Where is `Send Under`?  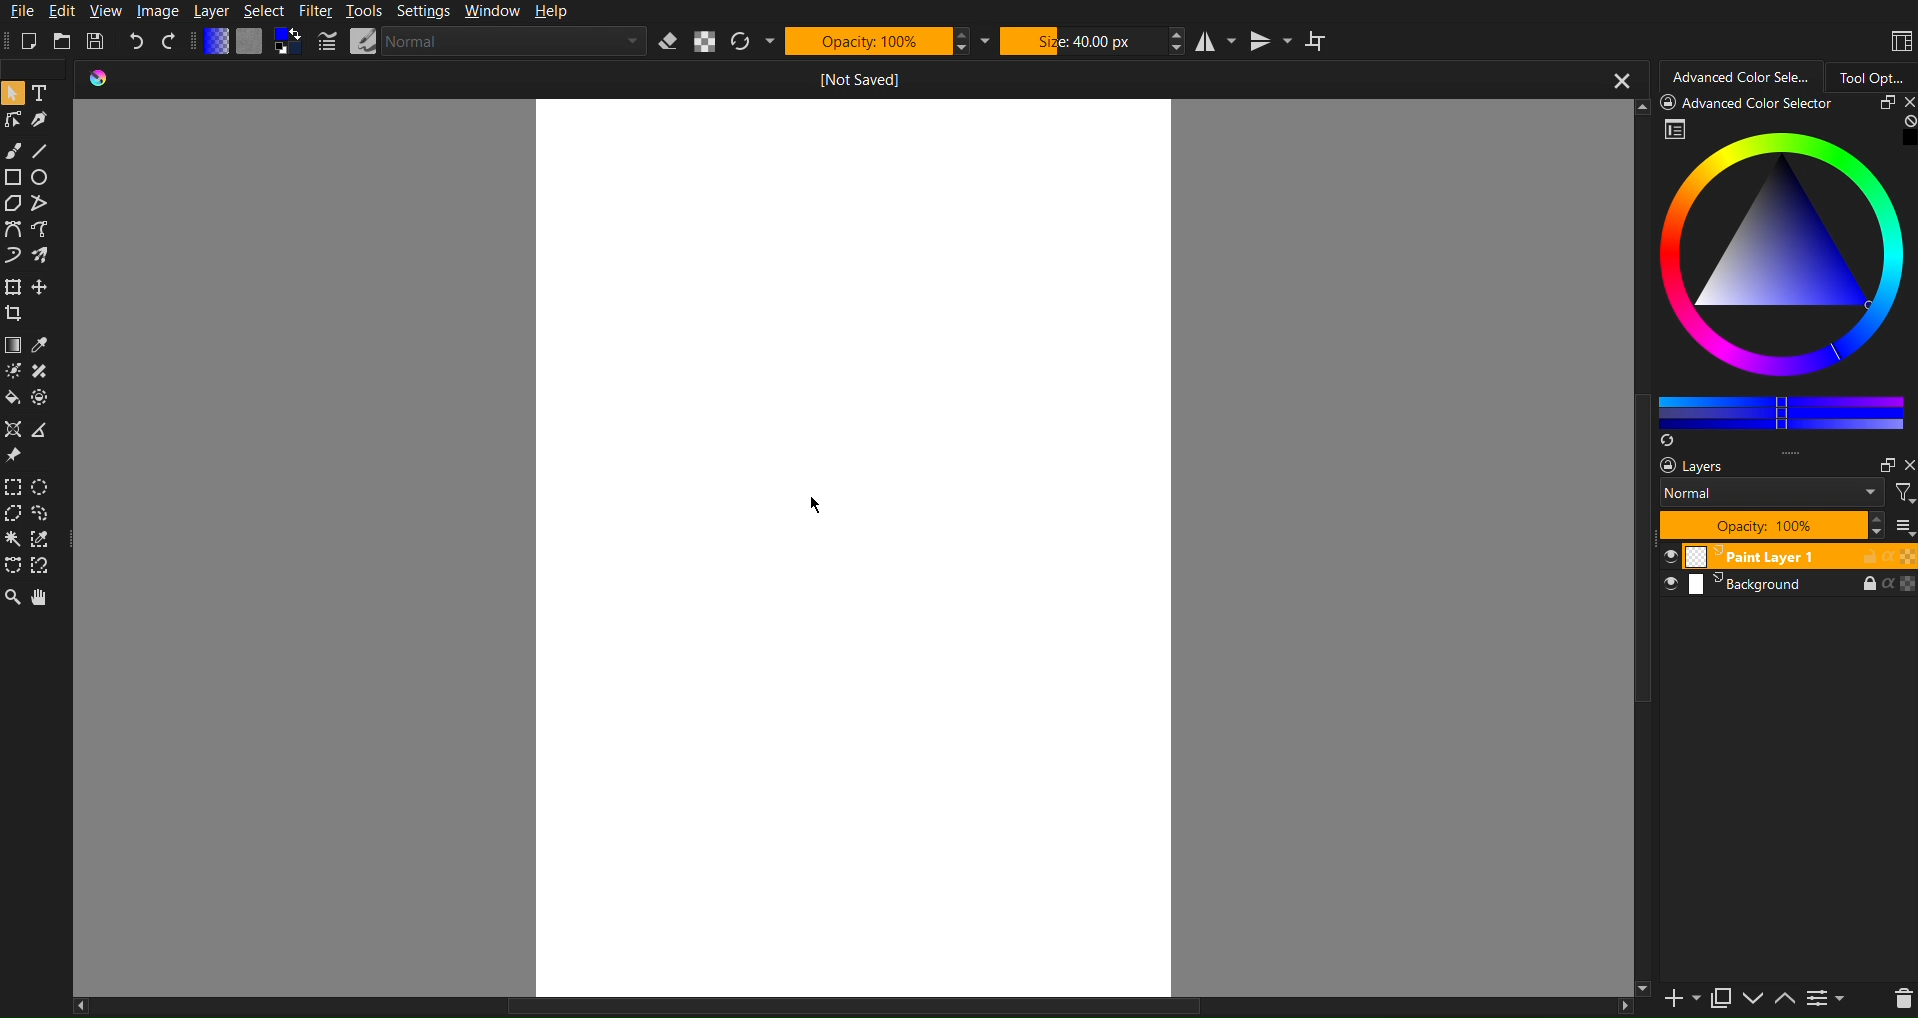 Send Under is located at coordinates (1756, 999).